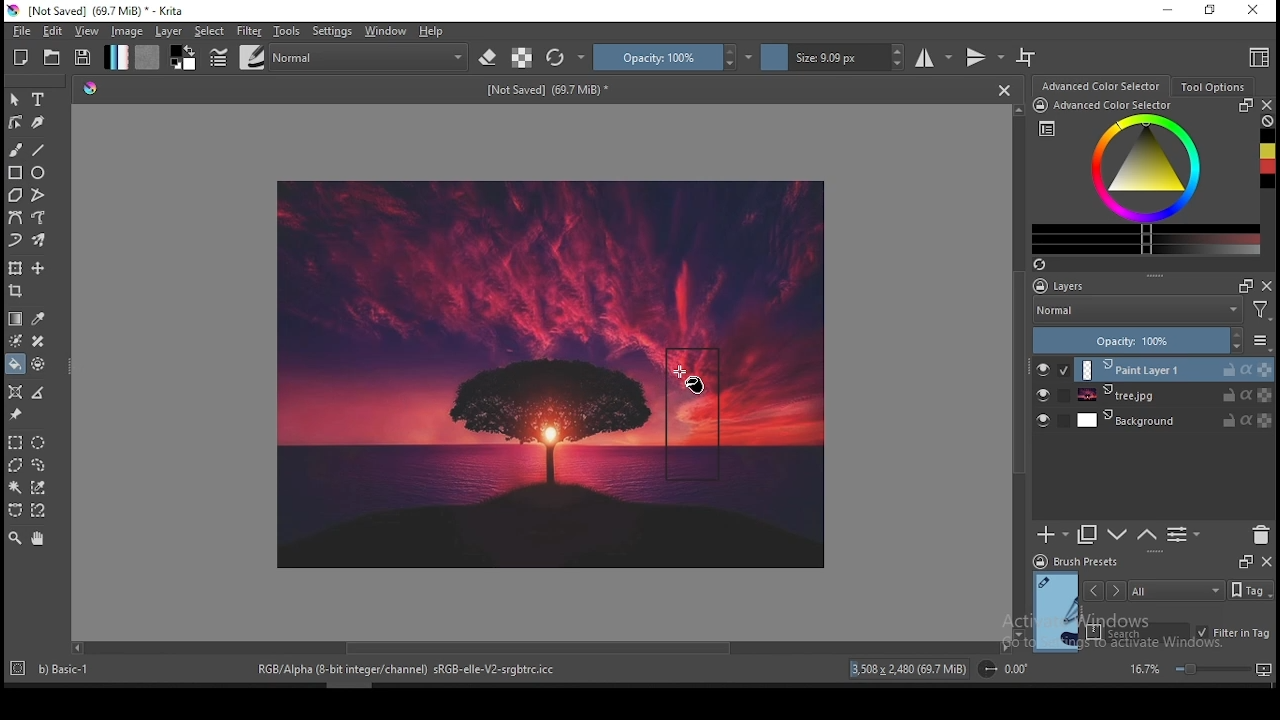 The image size is (1280, 720). Describe the element at coordinates (39, 440) in the screenshot. I see `elliptical selection tool` at that location.